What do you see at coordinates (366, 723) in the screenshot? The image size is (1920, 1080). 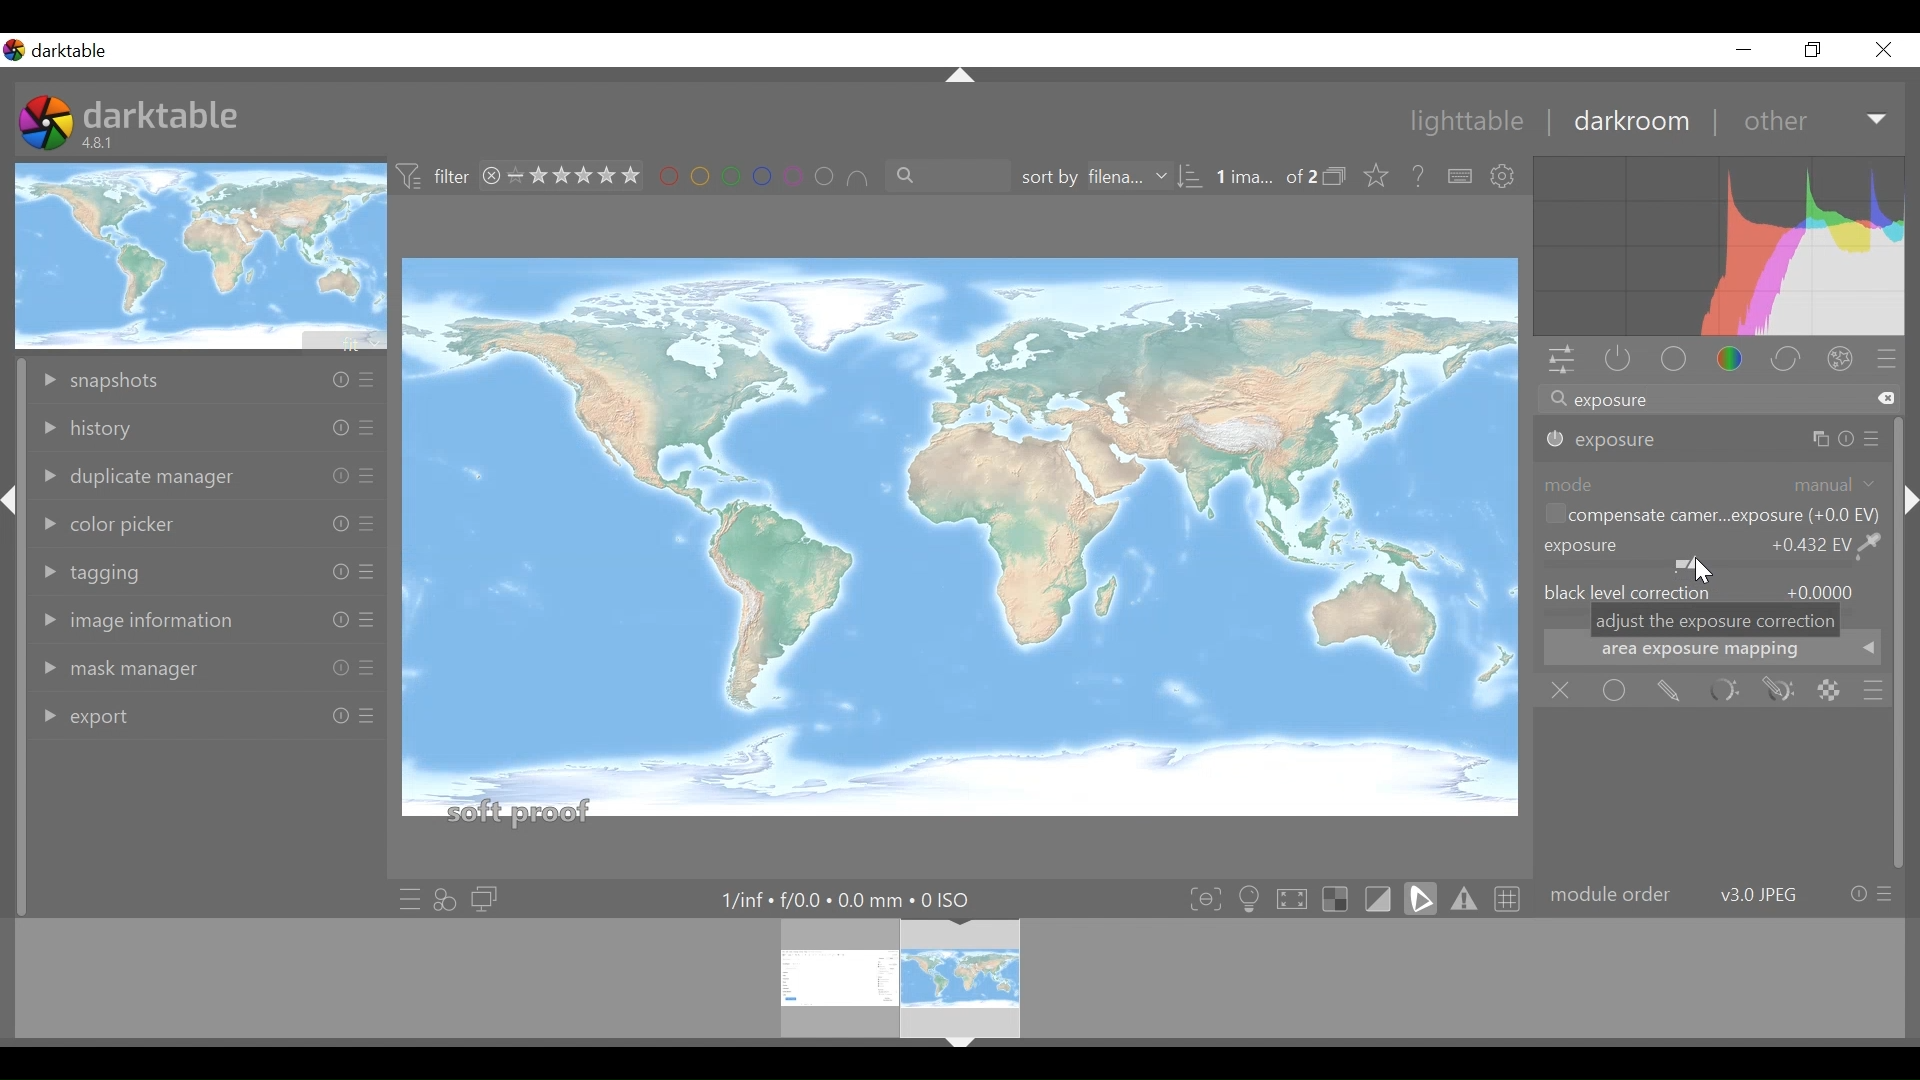 I see `` at bounding box center [366, 723].